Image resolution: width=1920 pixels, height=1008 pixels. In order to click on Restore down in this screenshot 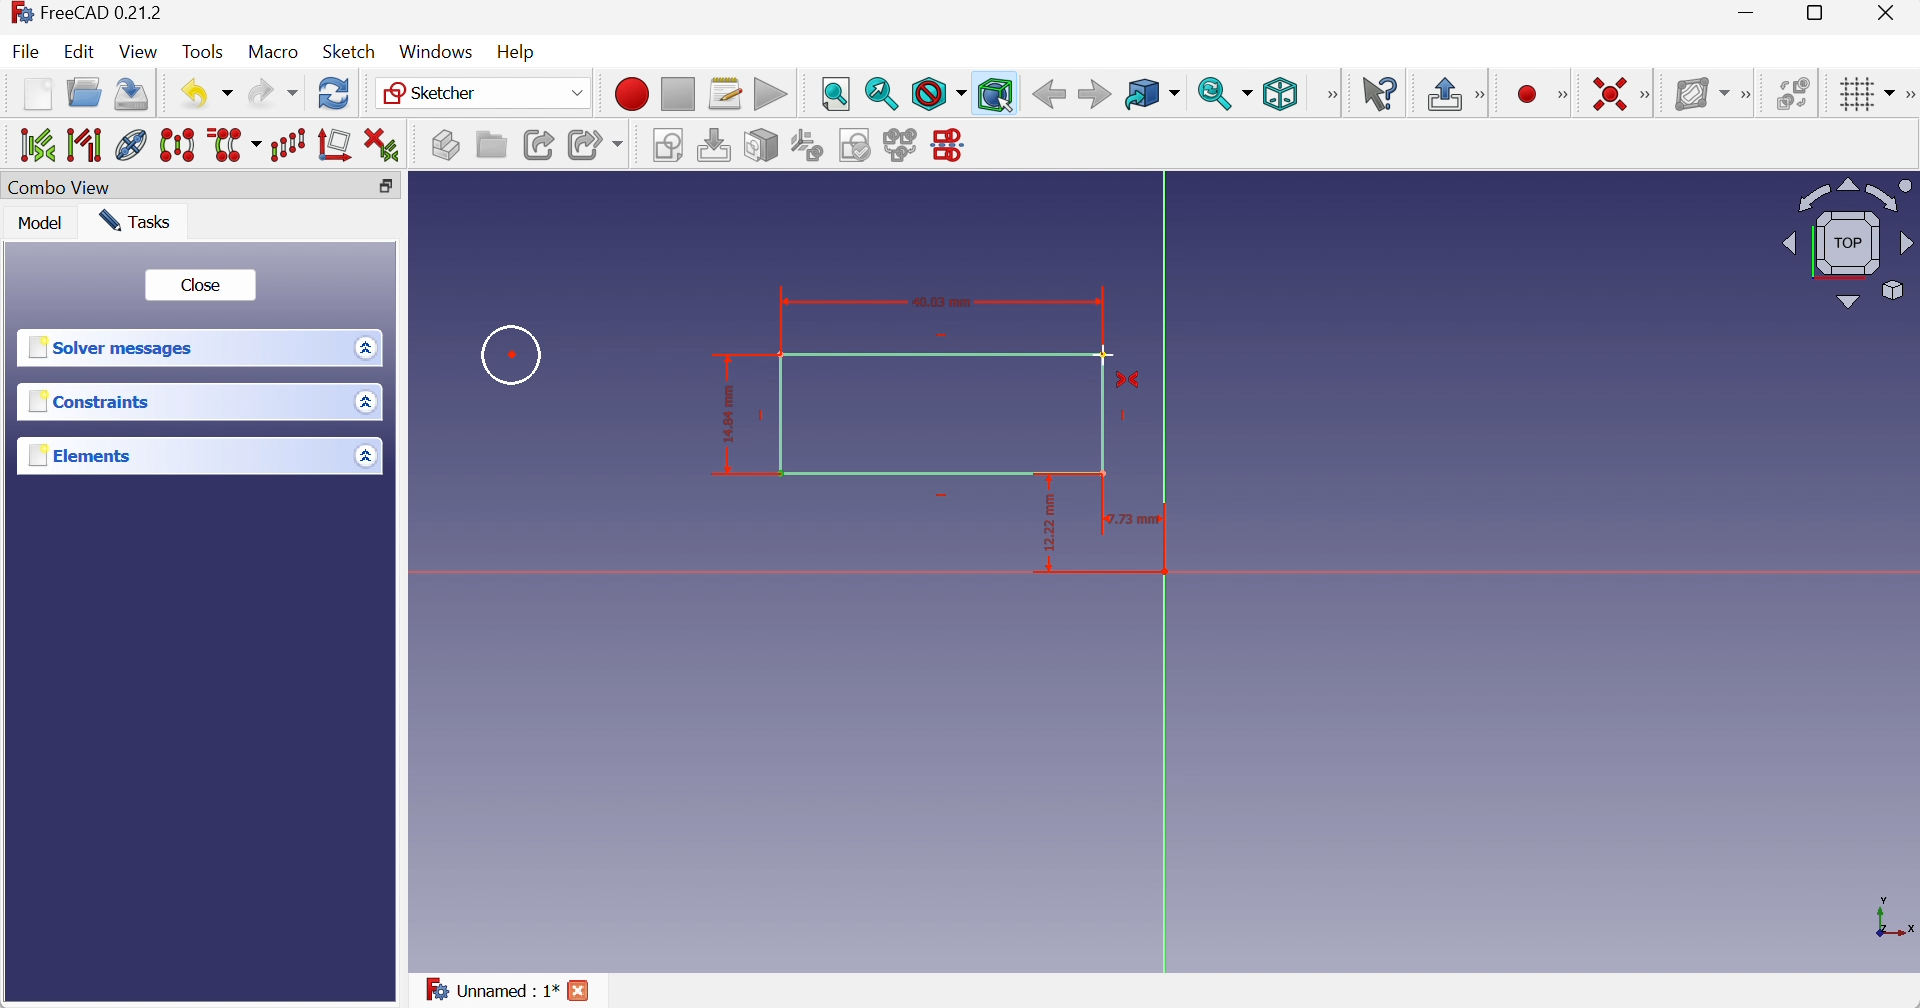, I will do `click(387, 188)`.